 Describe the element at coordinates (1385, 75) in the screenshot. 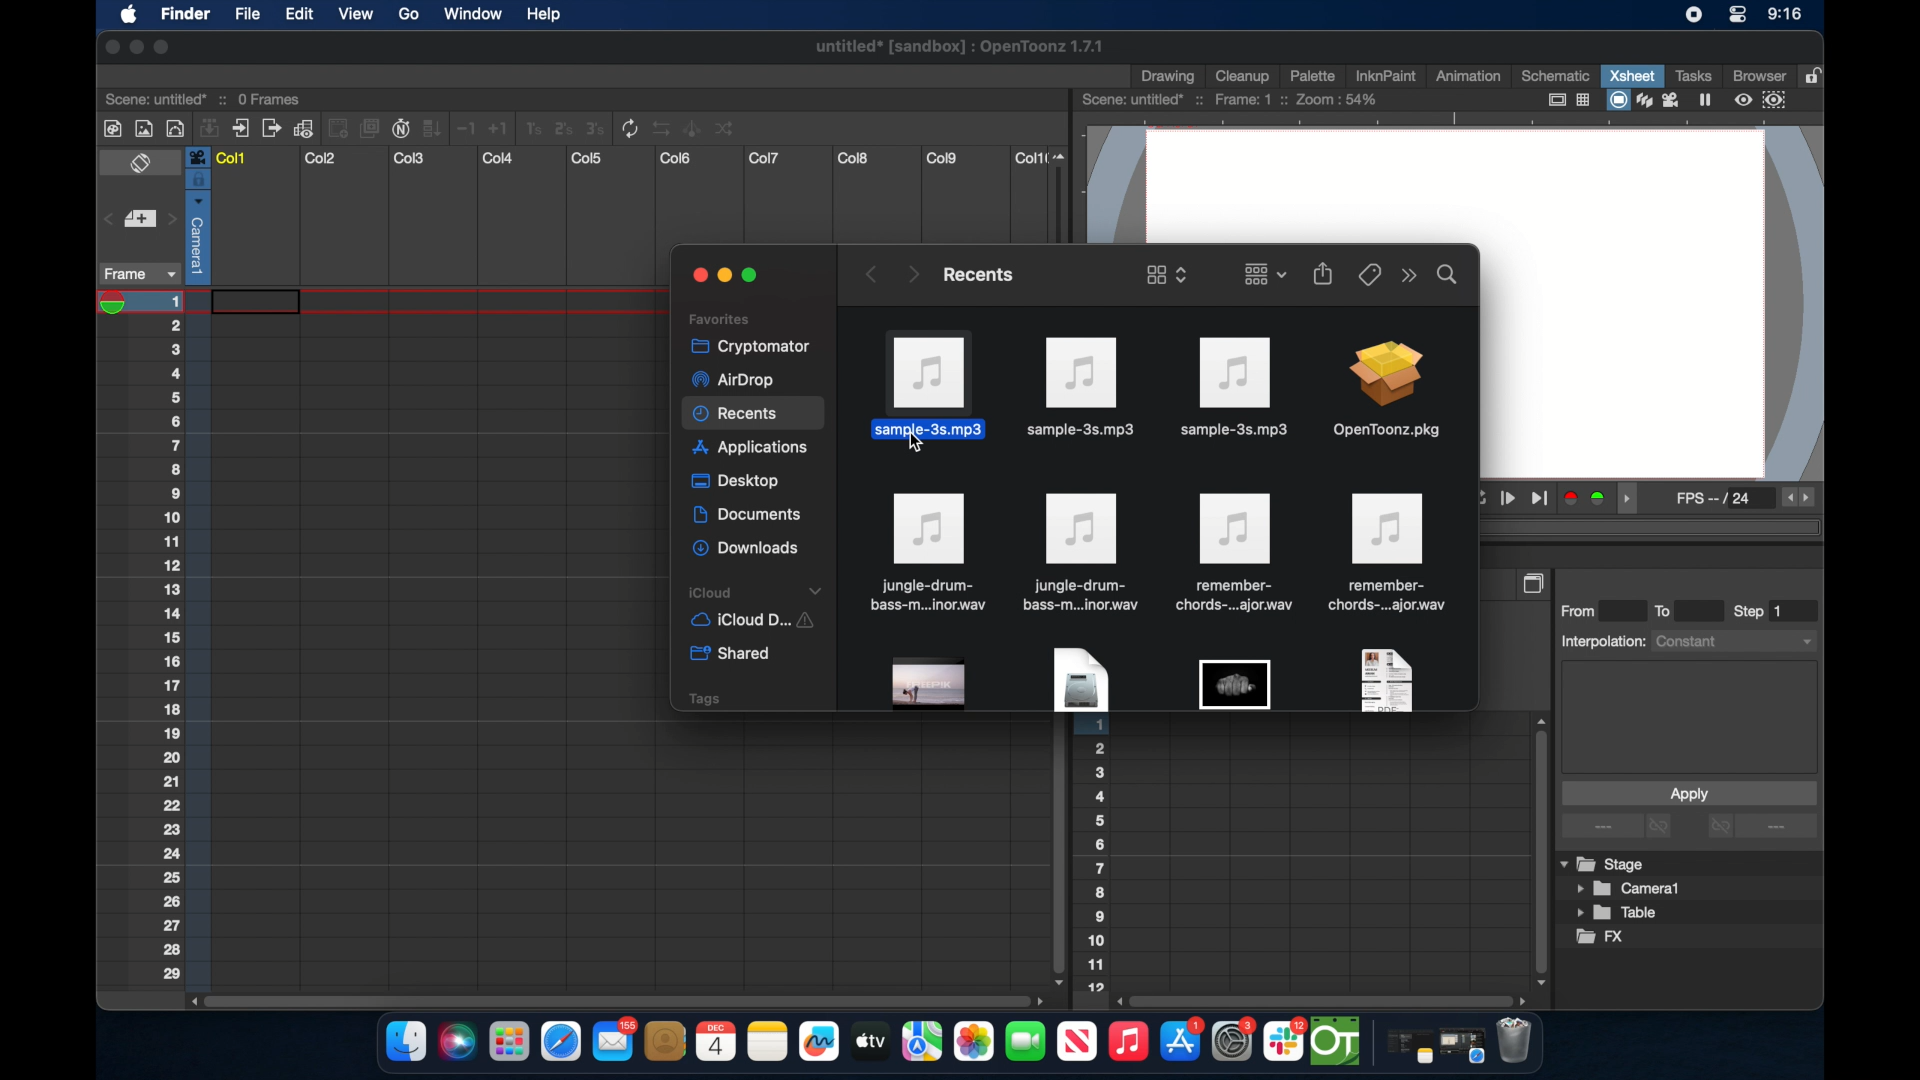

I see `inknpaint` at that location.